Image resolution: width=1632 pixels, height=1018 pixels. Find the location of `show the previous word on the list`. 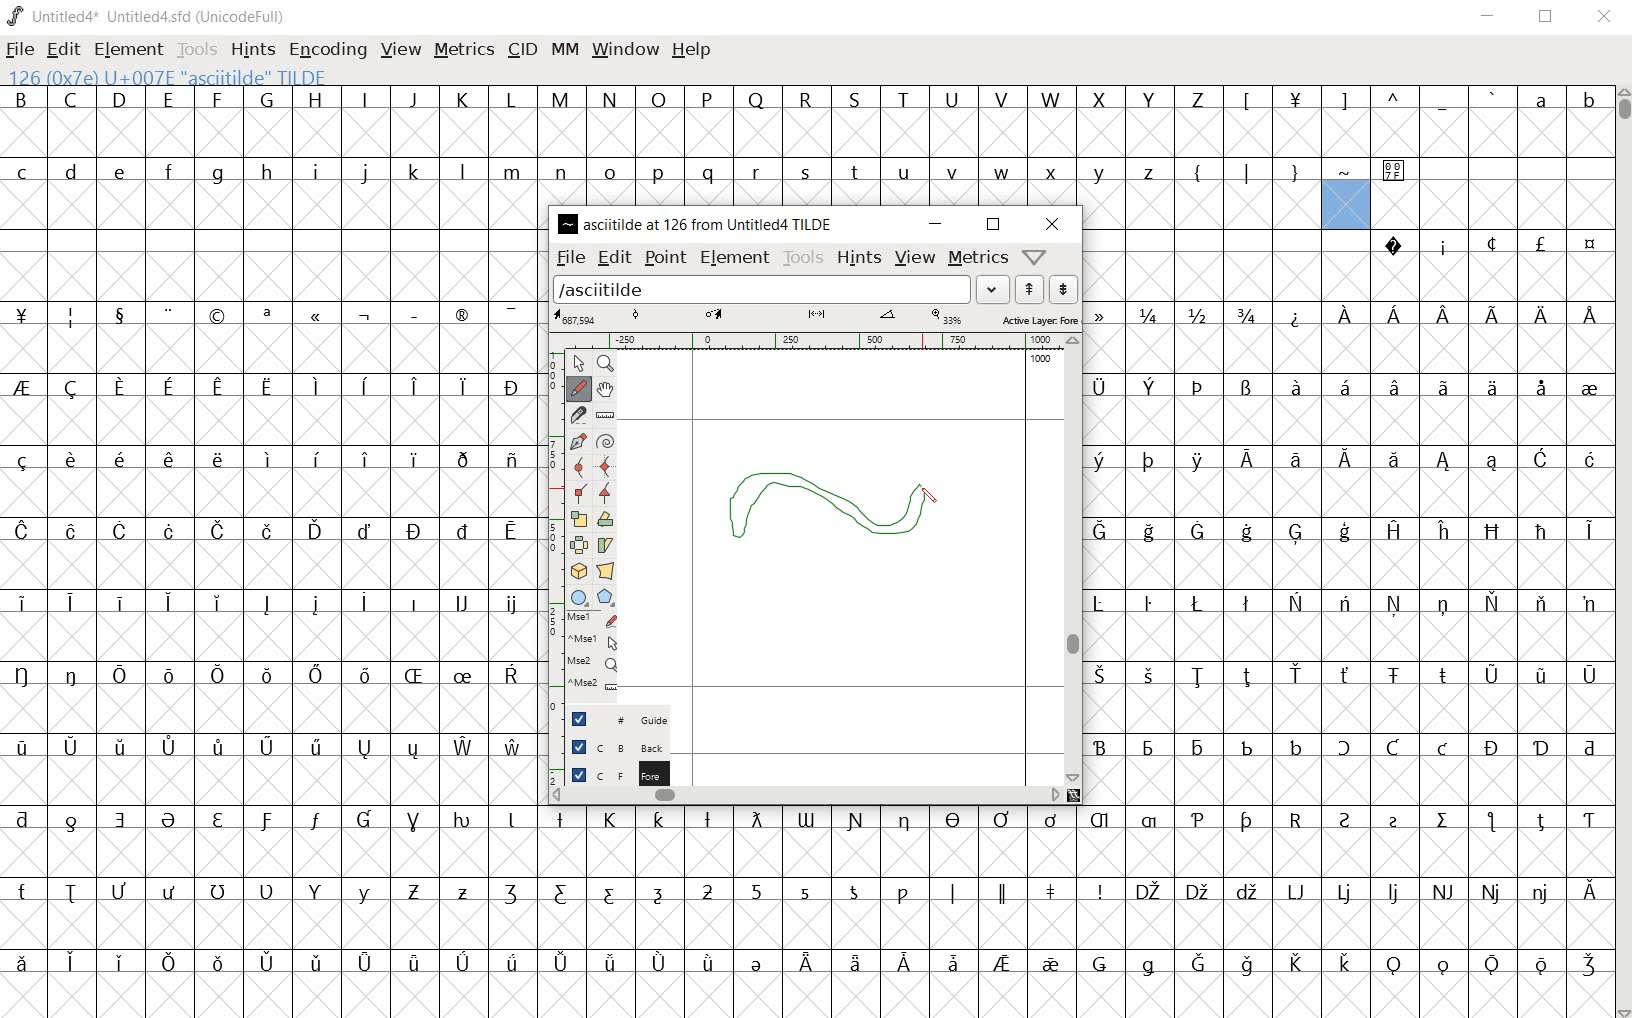

show the previous word on the list is located at coordinates (1063, 288).